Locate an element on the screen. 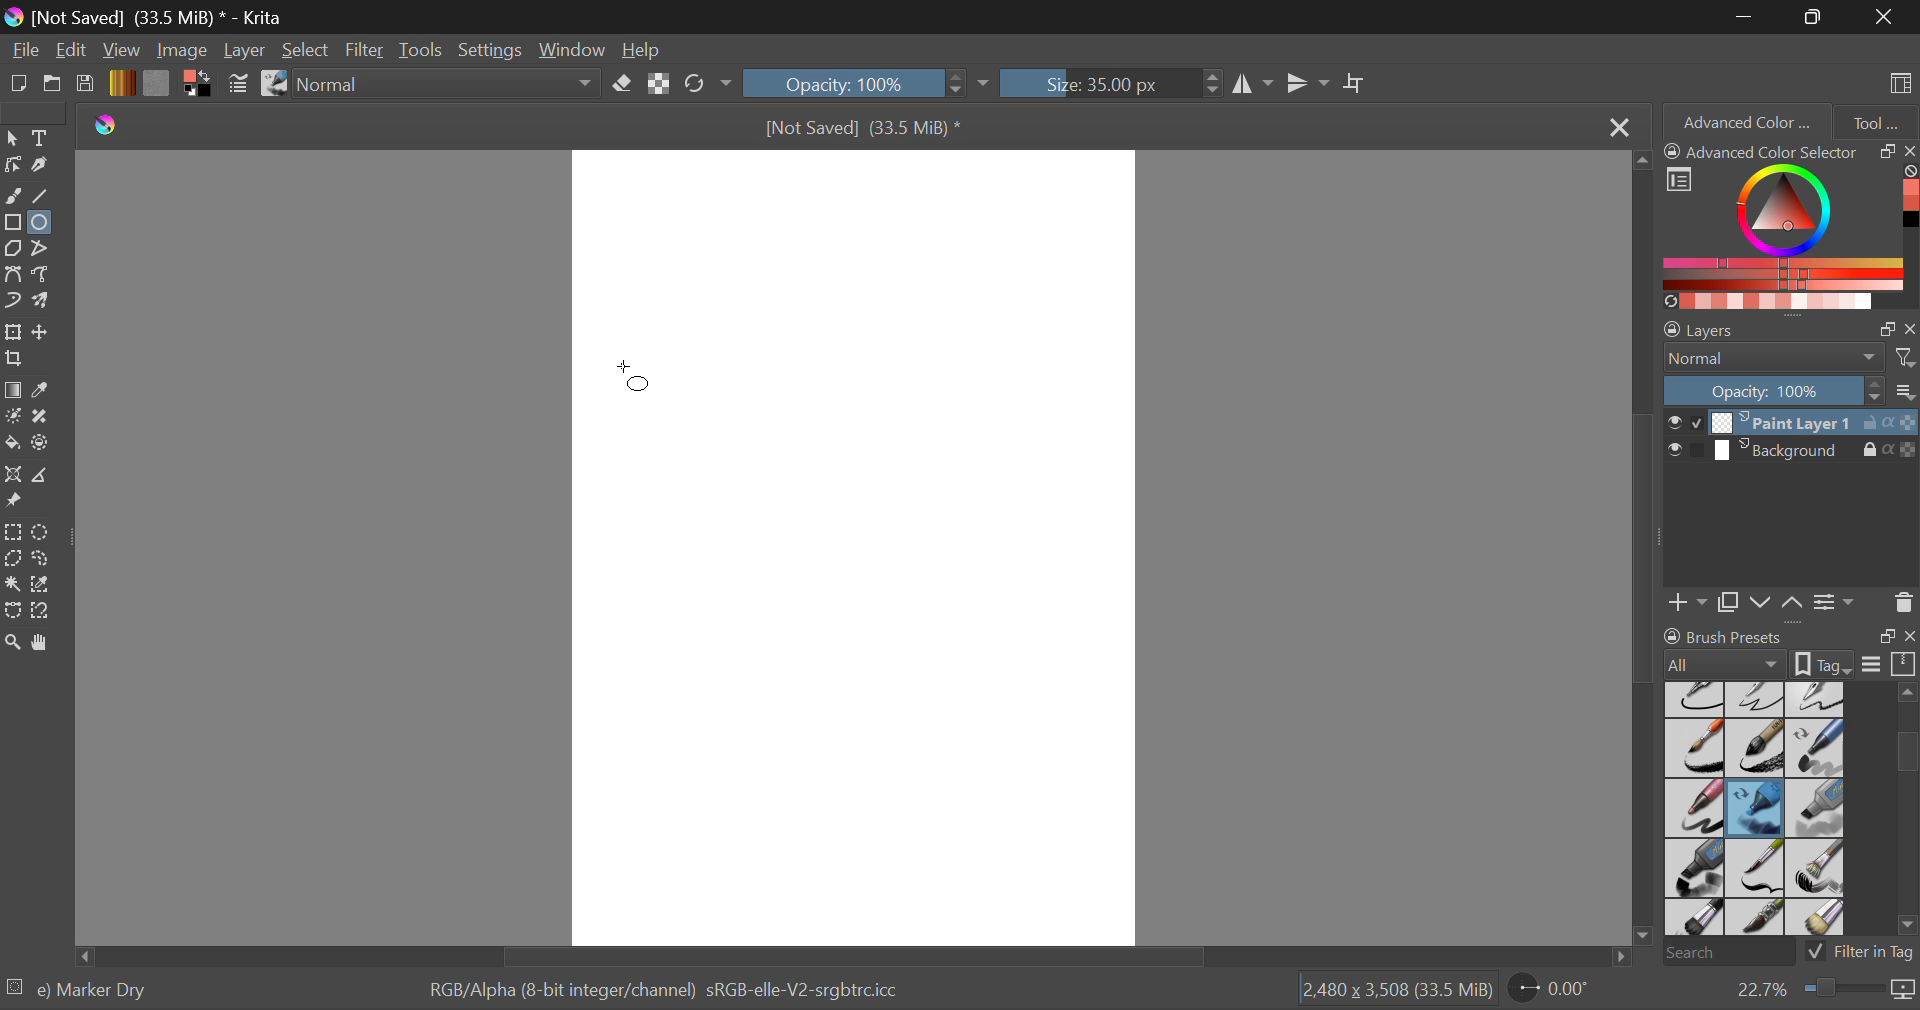 This screenshot has height=1010, width=1920. Smart Patch Tool is located at coordinates (44, 418).